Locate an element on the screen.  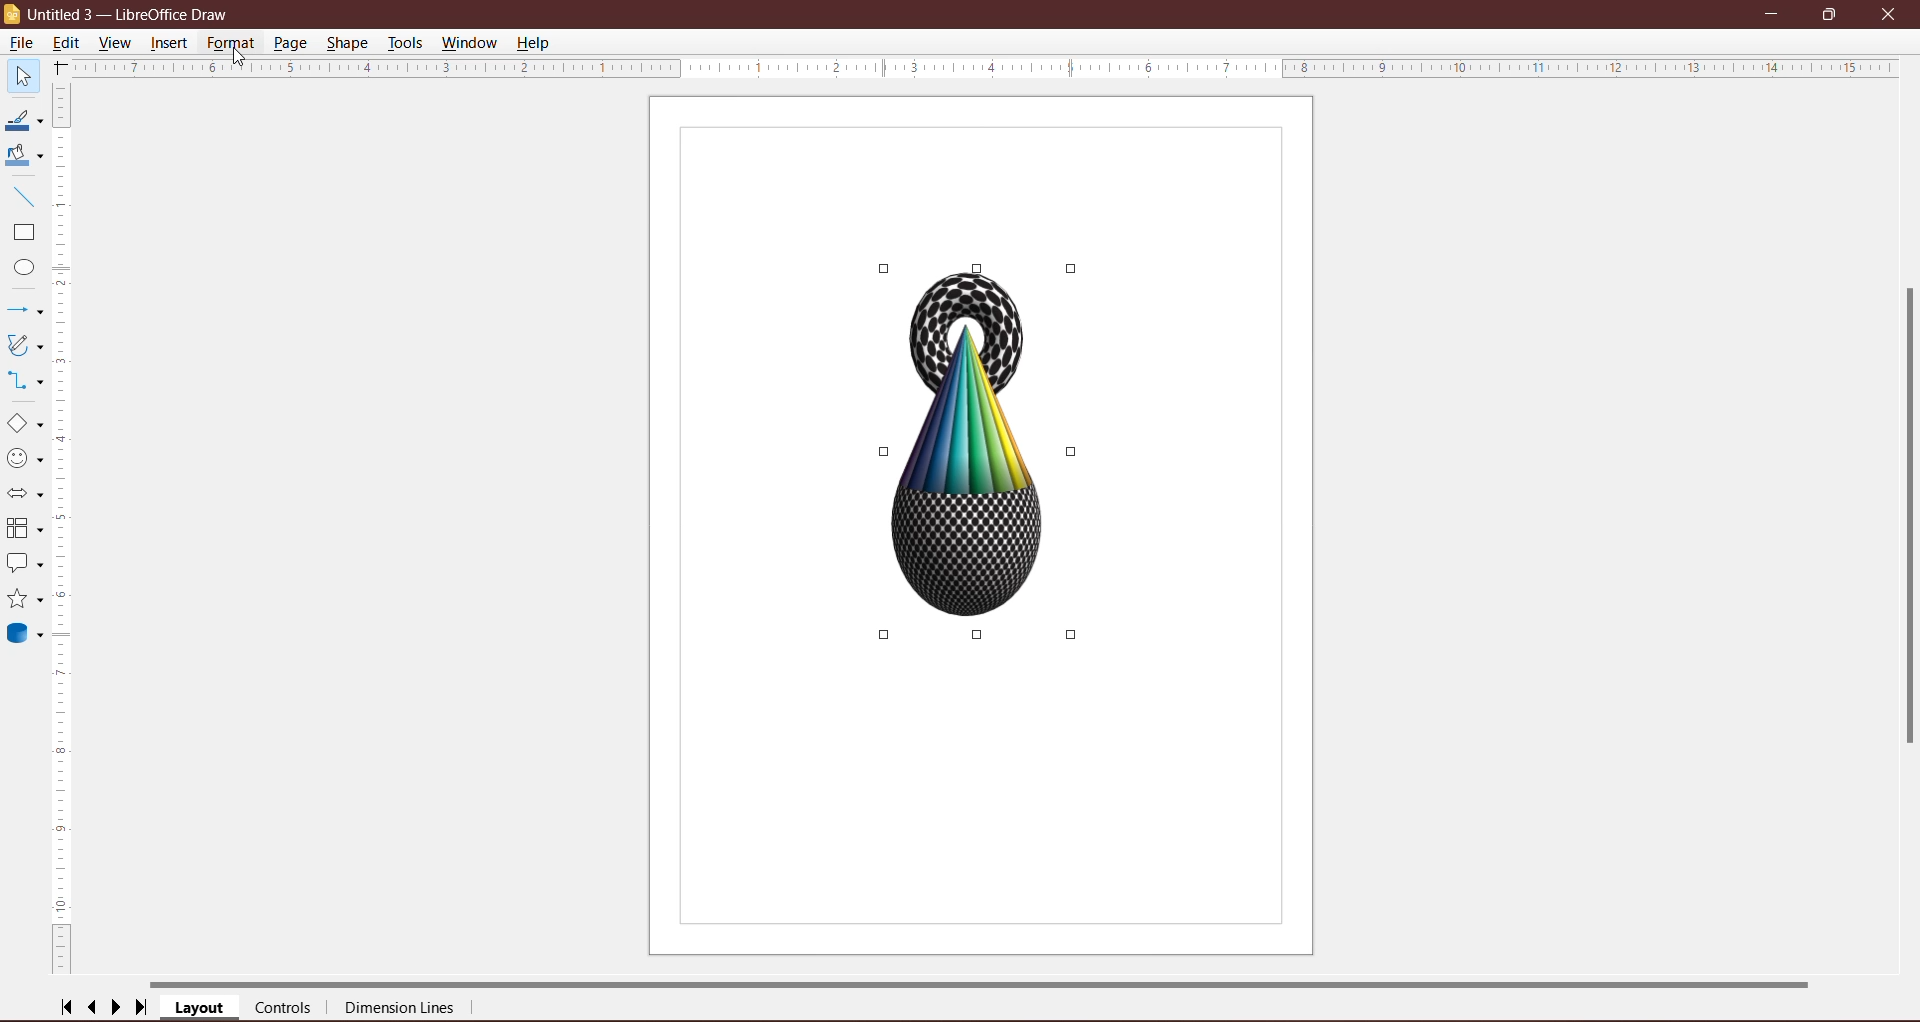
Select is located at coordinates (22, 75).